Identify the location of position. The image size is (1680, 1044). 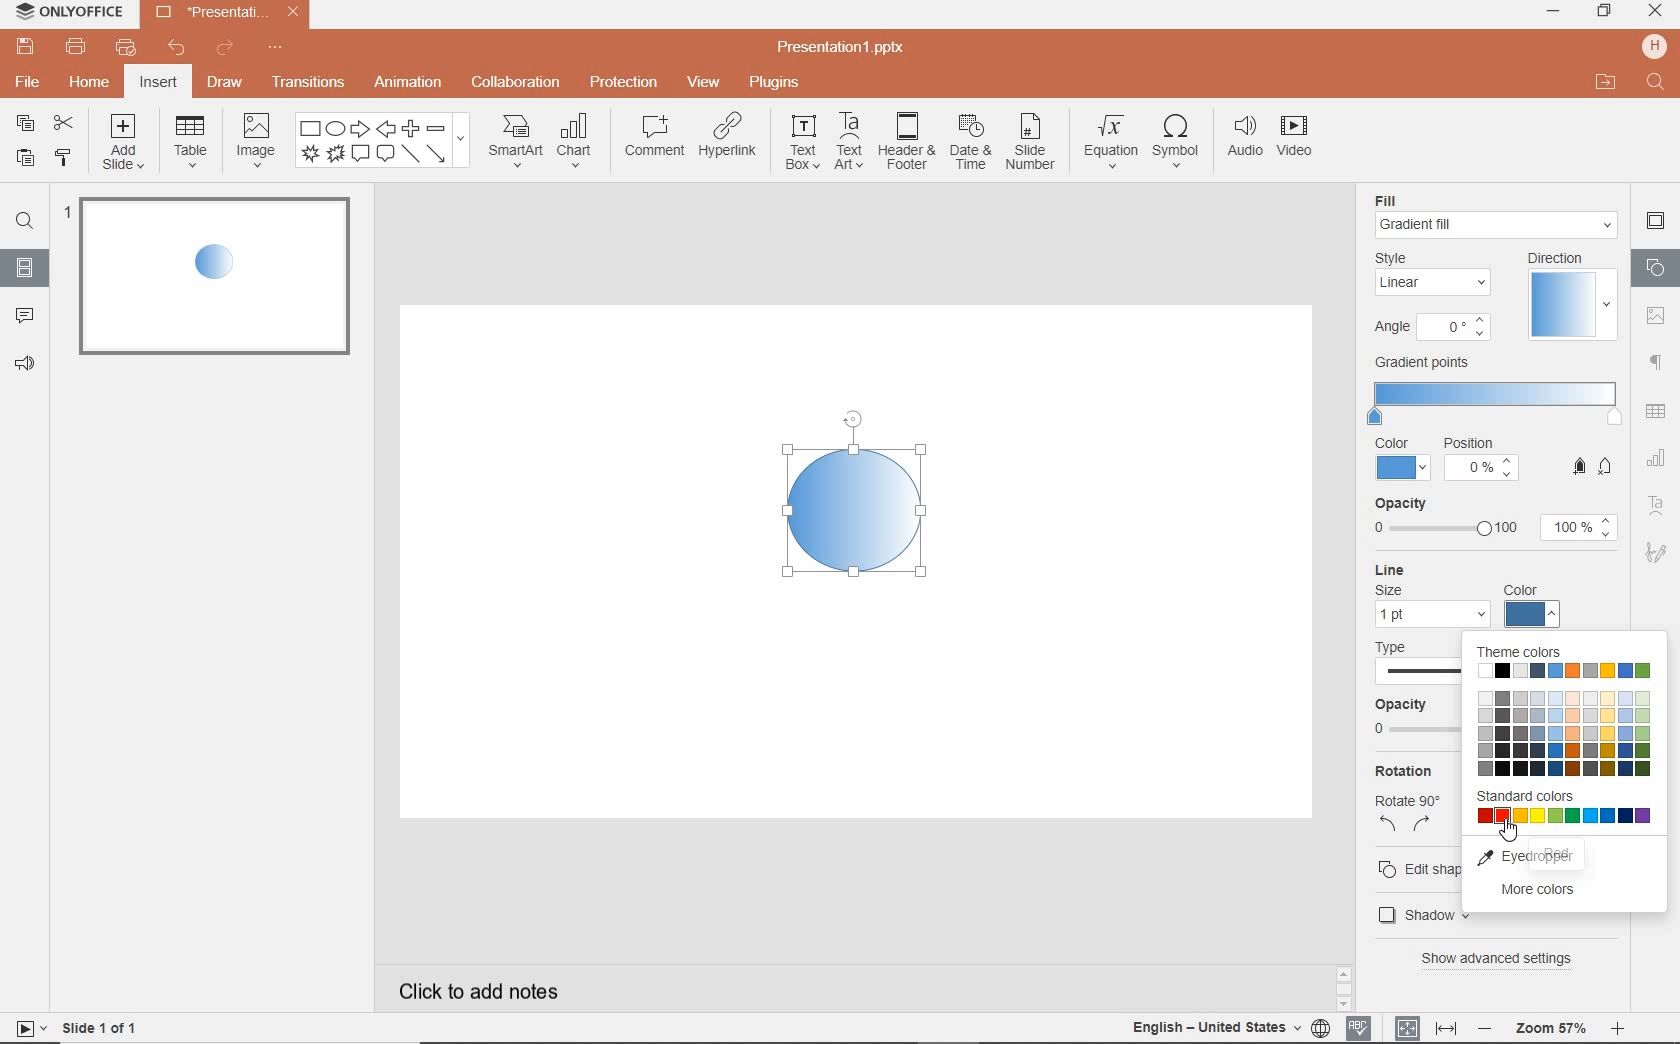
(1482, 462).